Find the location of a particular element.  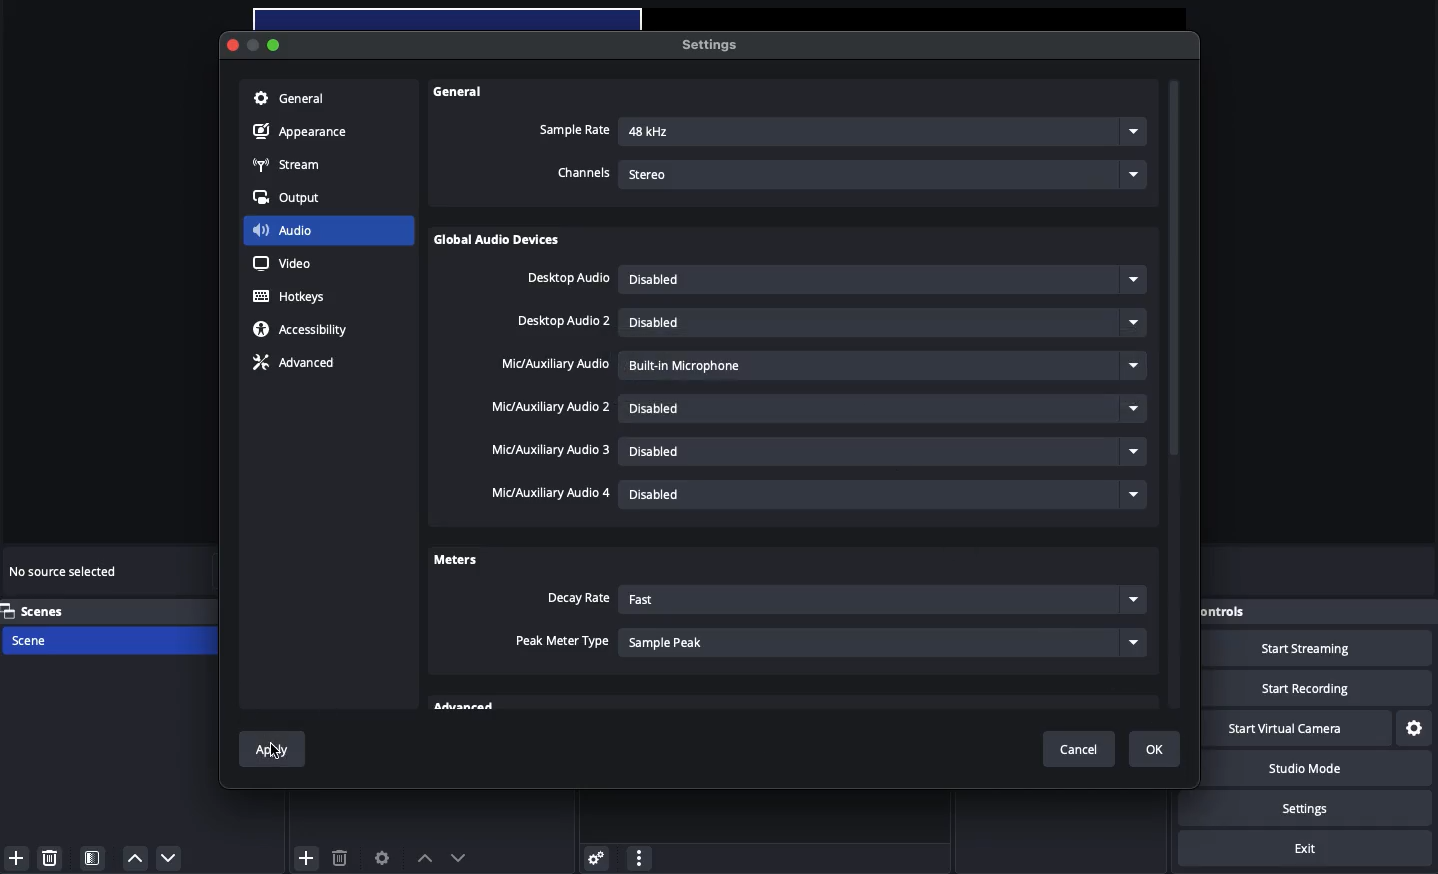

Cancel is located at coordinates (1084, 750).